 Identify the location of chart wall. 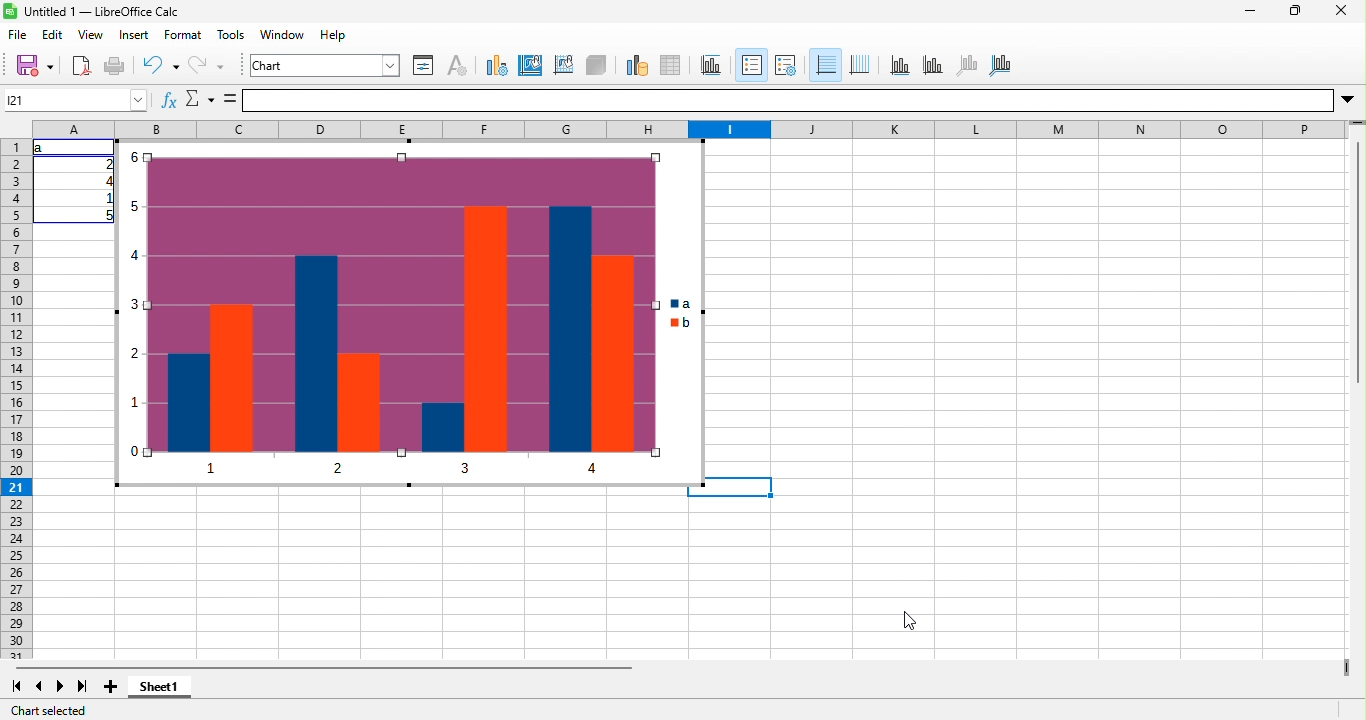
(564, 67).